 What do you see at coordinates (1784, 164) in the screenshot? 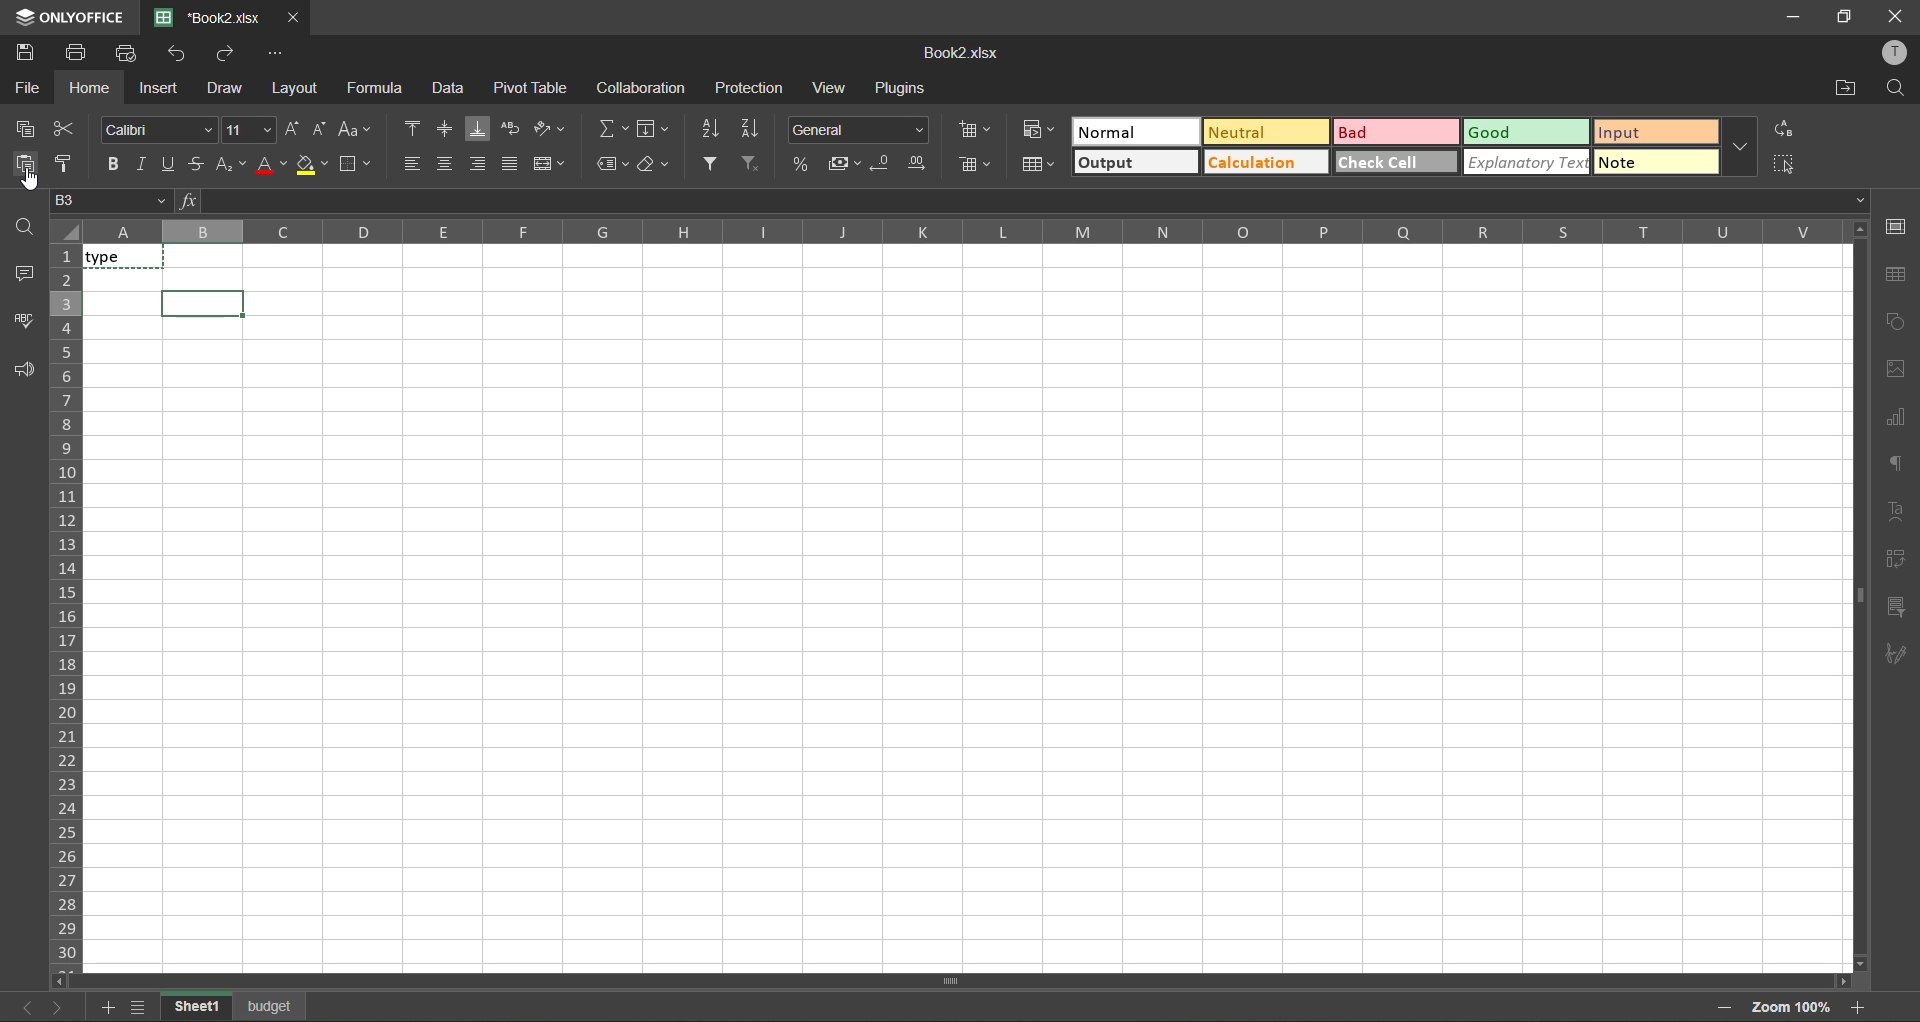
I see `select all` at bounding box center [1784, 164].